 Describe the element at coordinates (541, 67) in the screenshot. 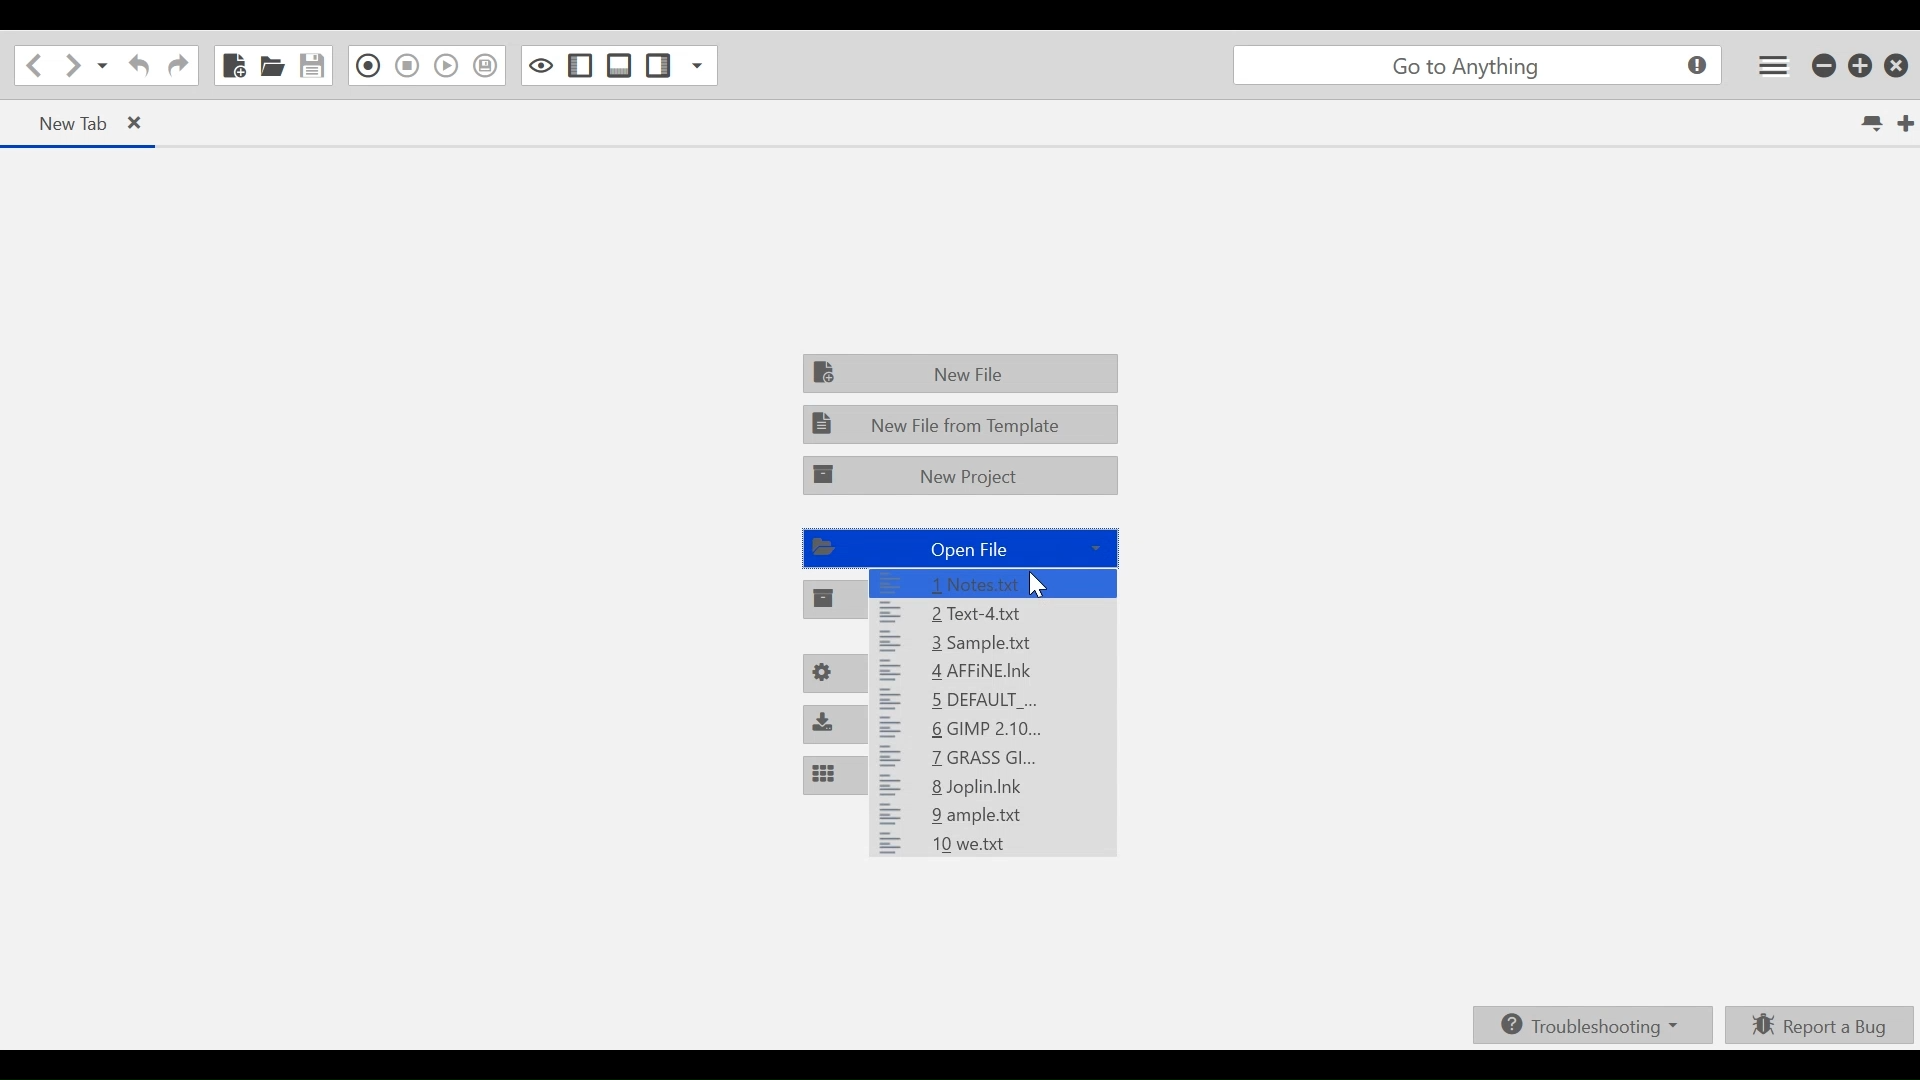

I see `Toggle focus mode` at that location.